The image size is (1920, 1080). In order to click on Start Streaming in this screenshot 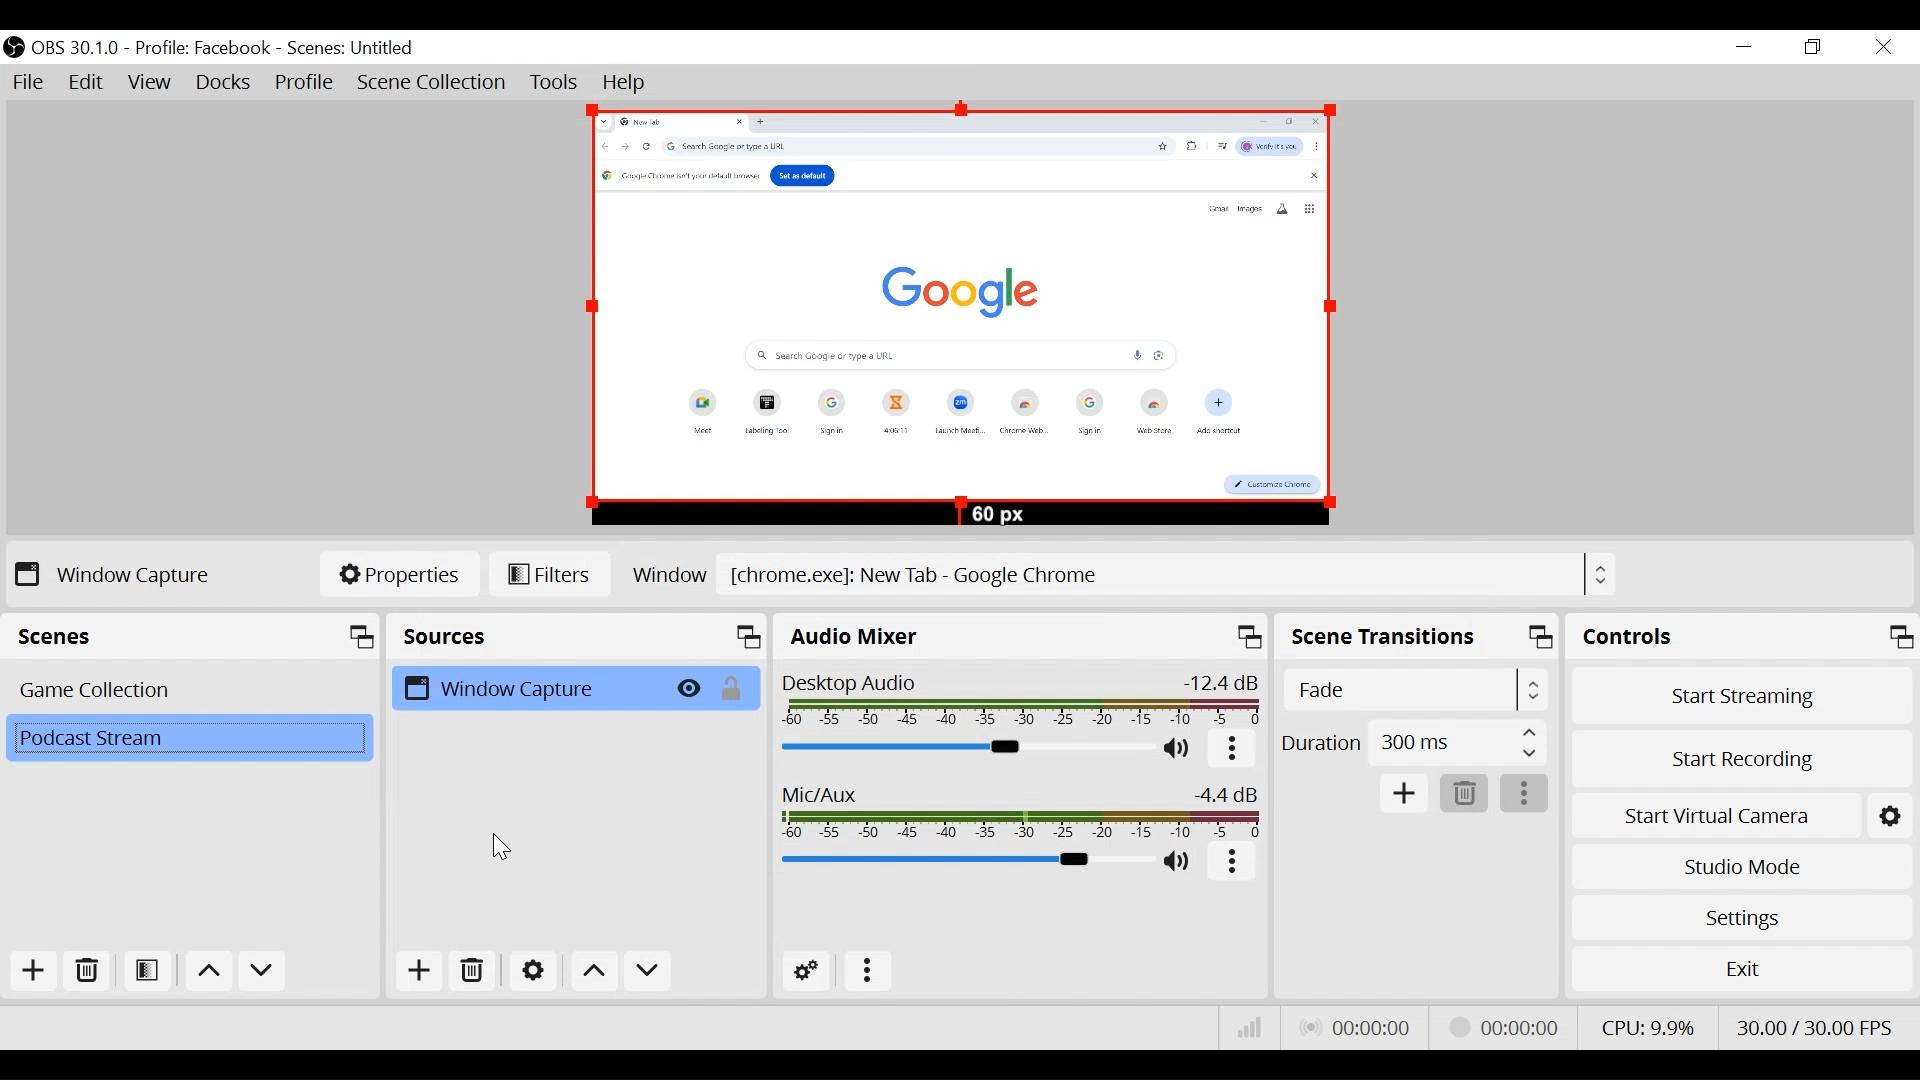, I will do `click(1739, 694)`.